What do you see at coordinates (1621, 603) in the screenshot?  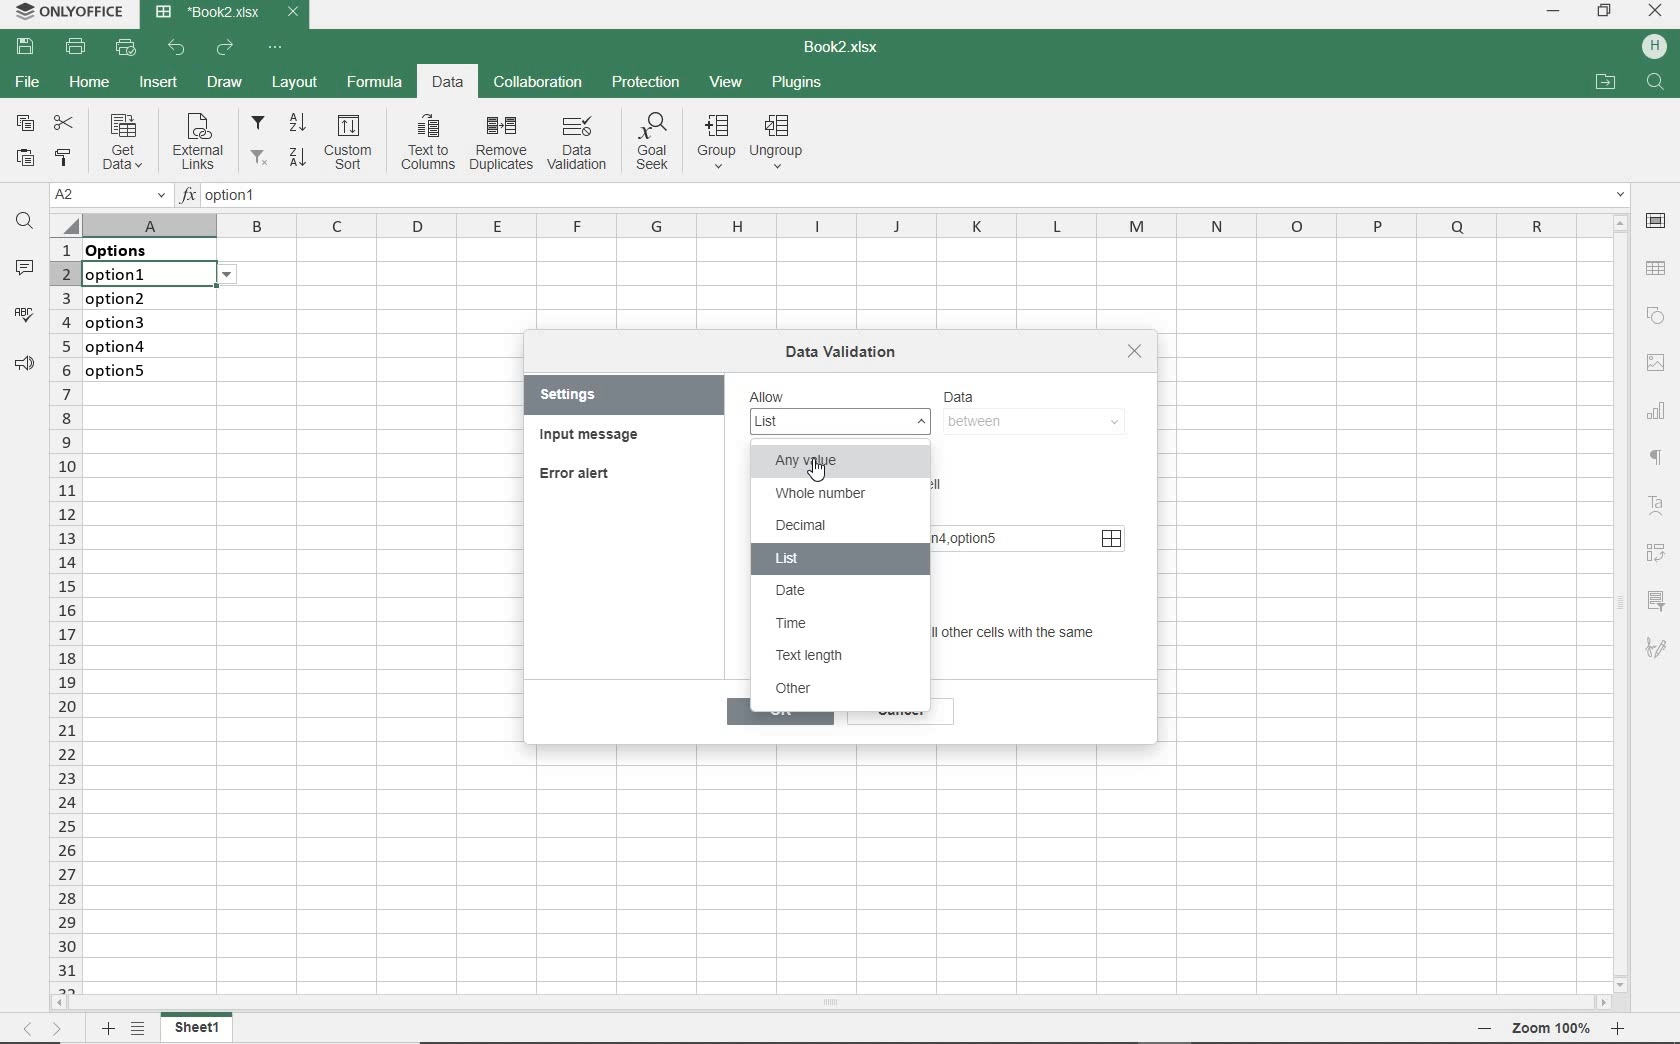 I see `SCROLLBAR` at bounding box center [1621, 603].